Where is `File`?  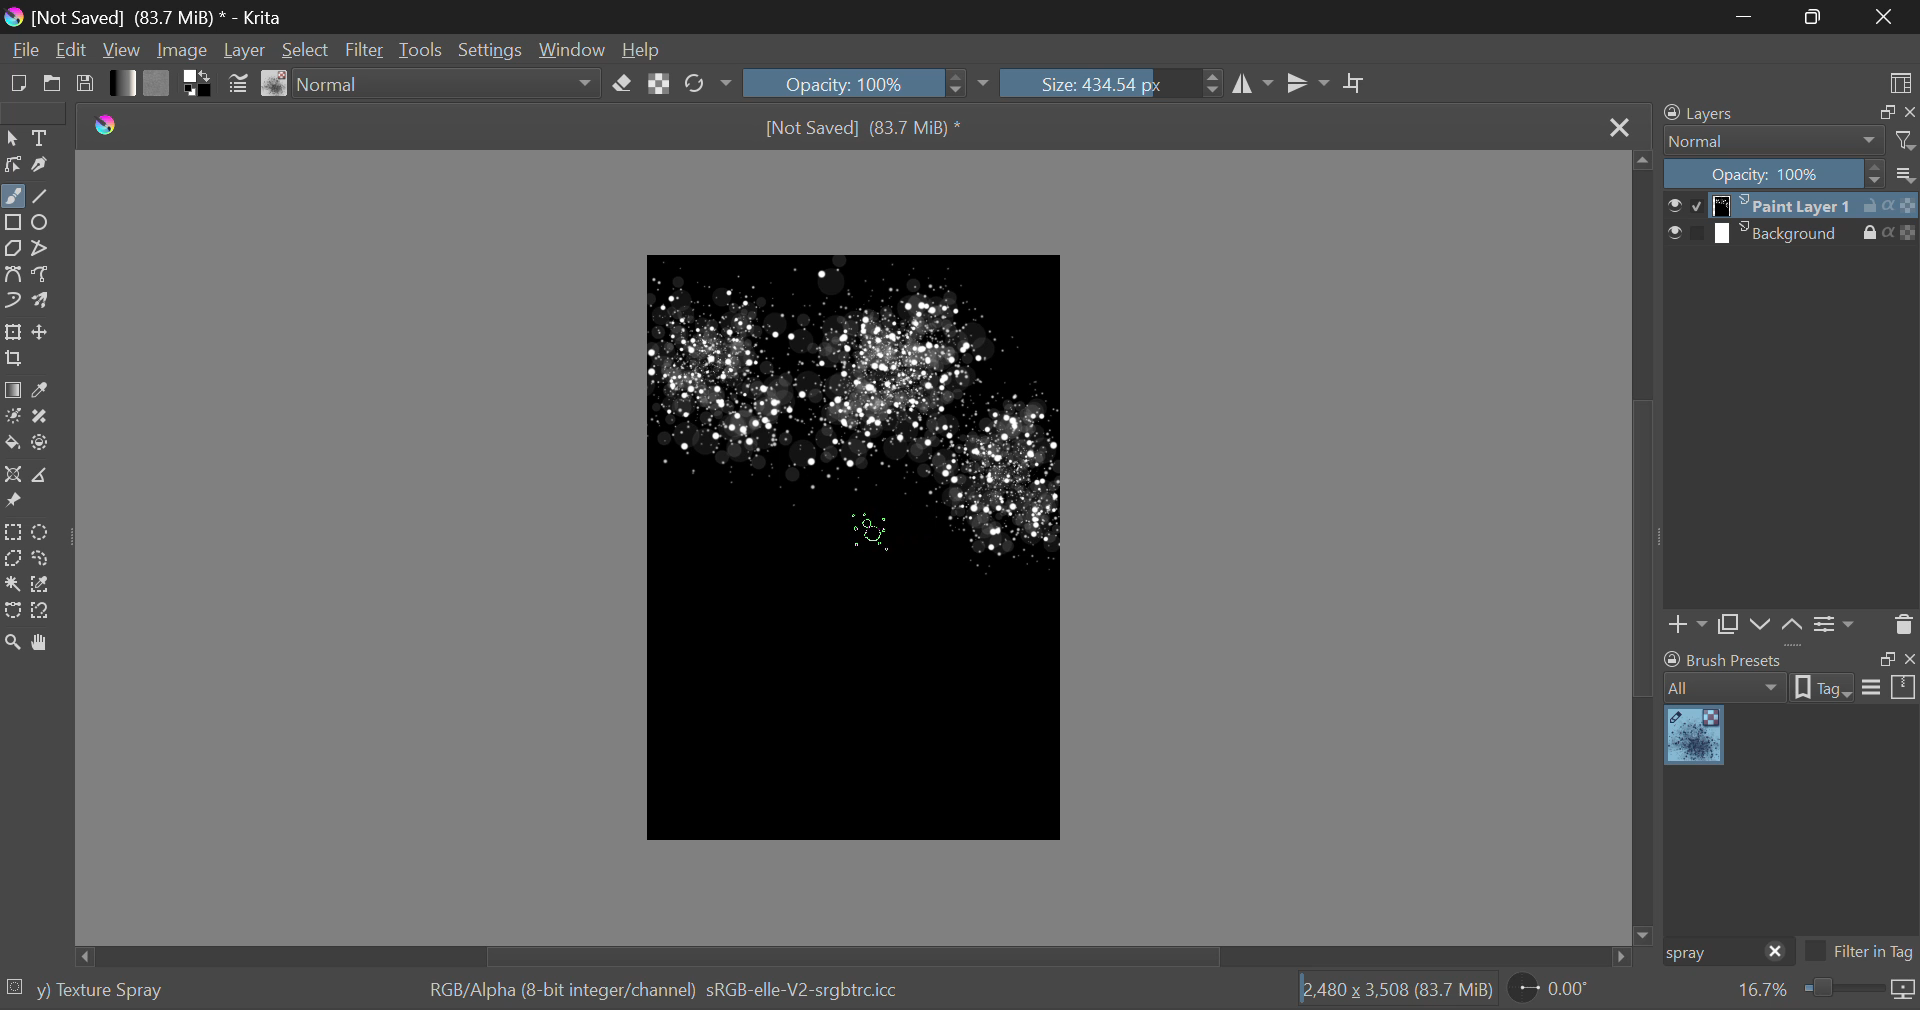 File is located at coordinates (24, 48).